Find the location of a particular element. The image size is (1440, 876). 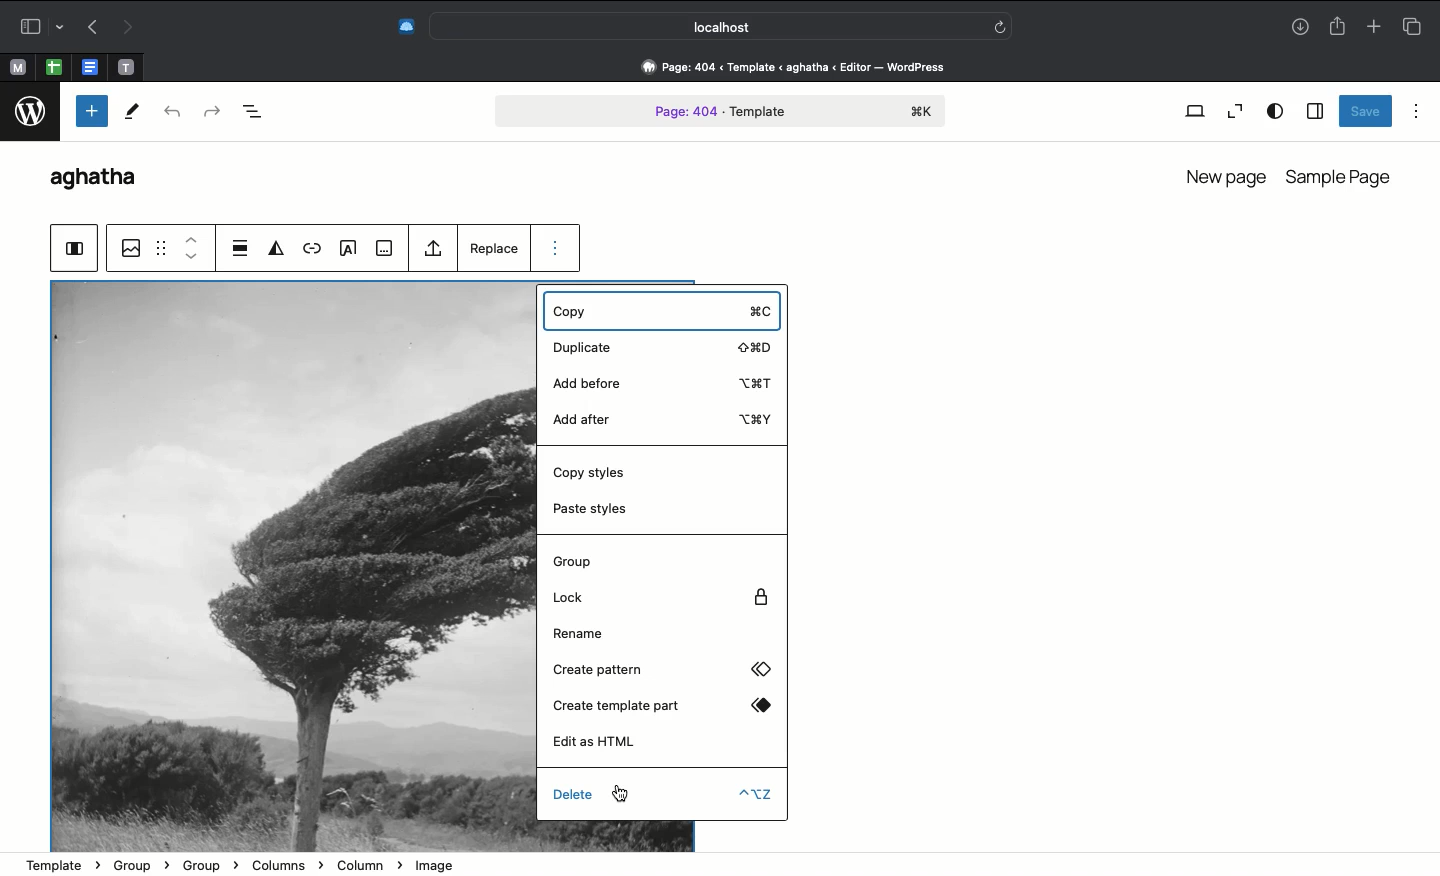

View is located at coordinates (1194, 113).